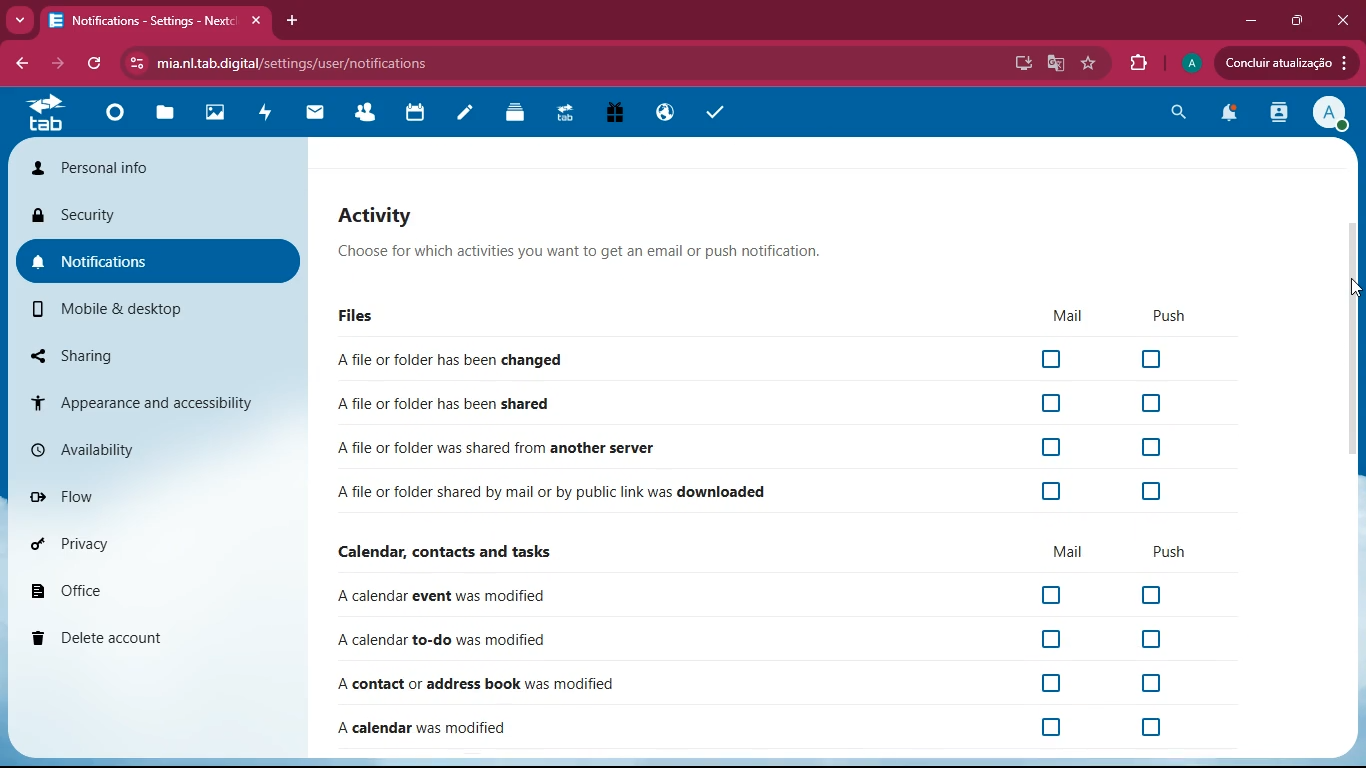  I want to click on notifications, so click(1233, 115).